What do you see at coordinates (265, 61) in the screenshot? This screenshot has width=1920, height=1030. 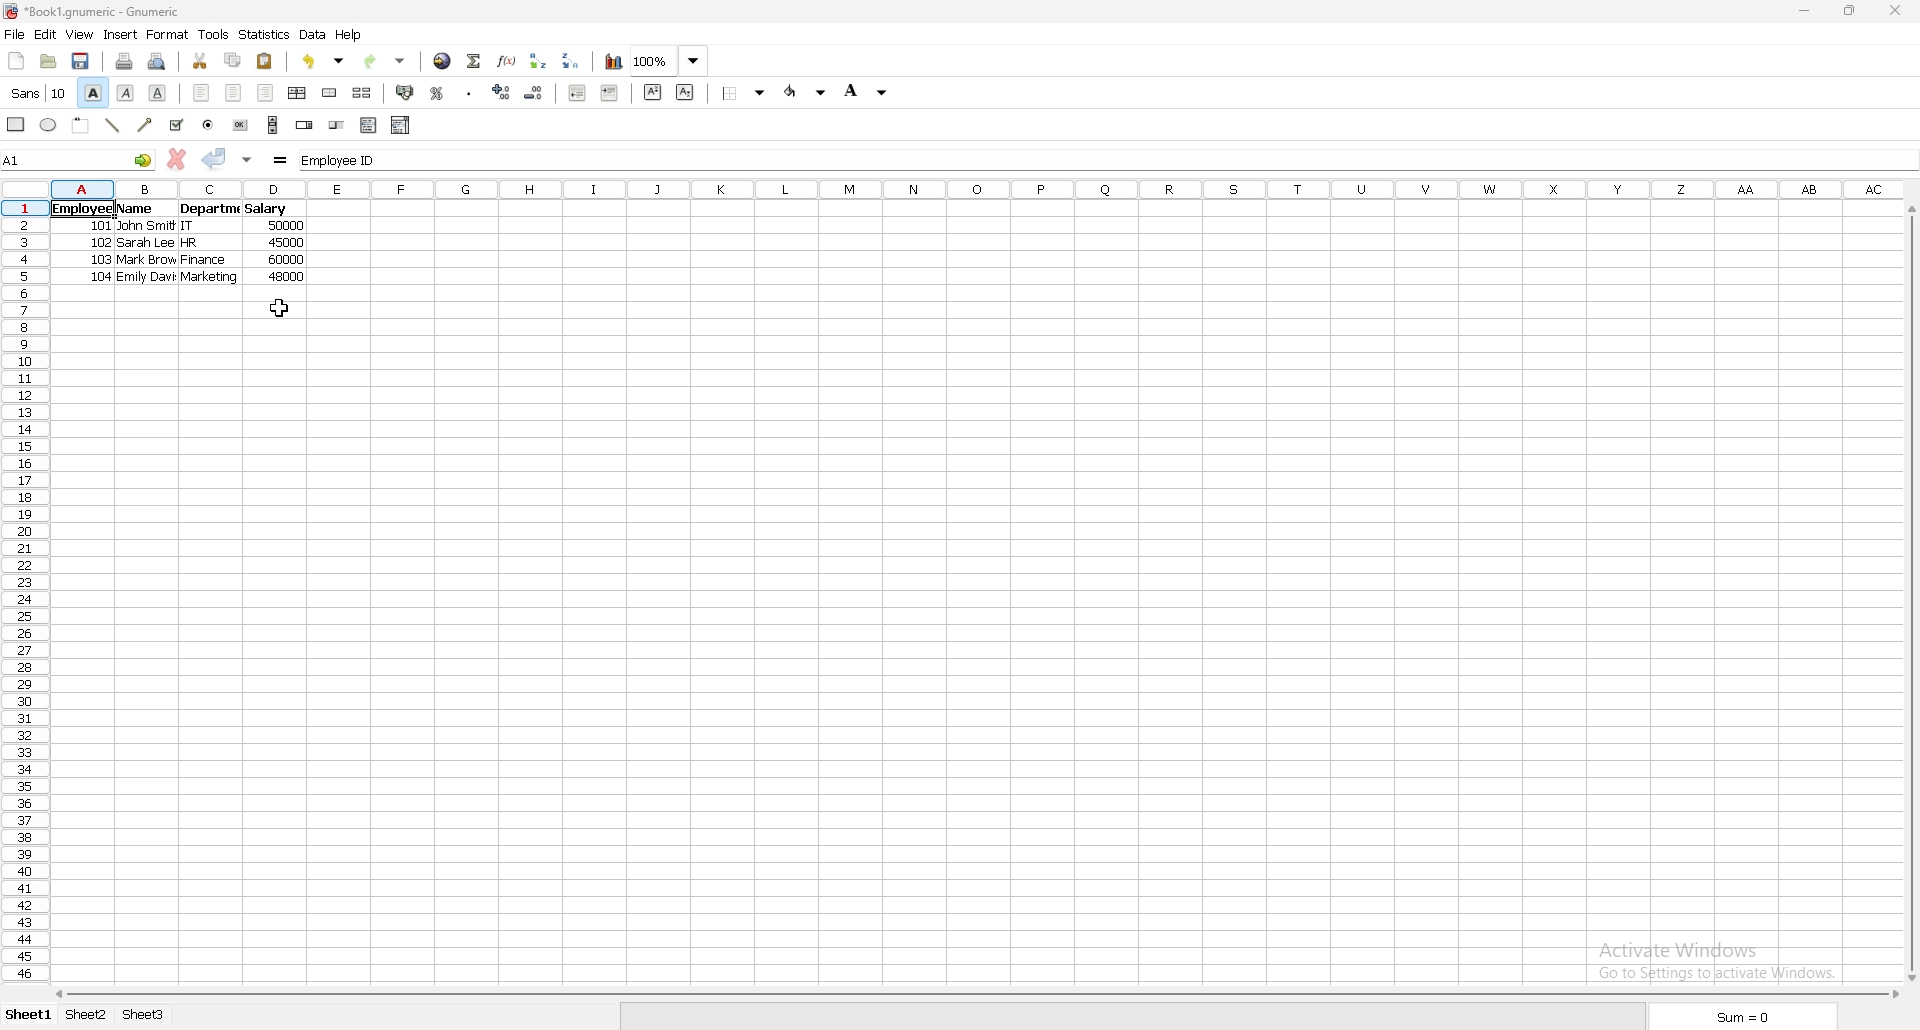 I see `paste` at bounding box center [265, 61].